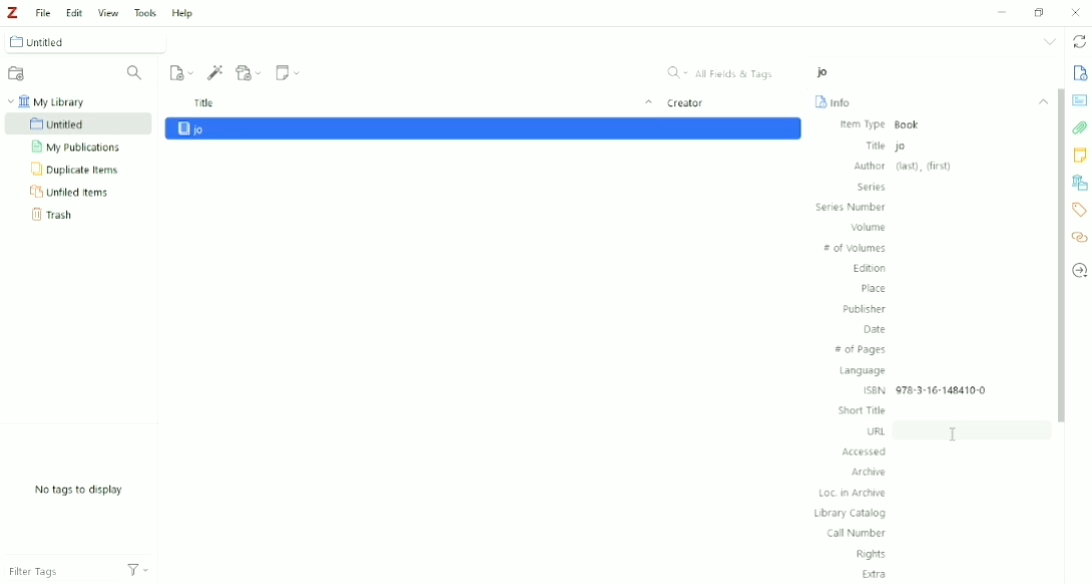  I want to click on # of Volumes, so click(856, 248).